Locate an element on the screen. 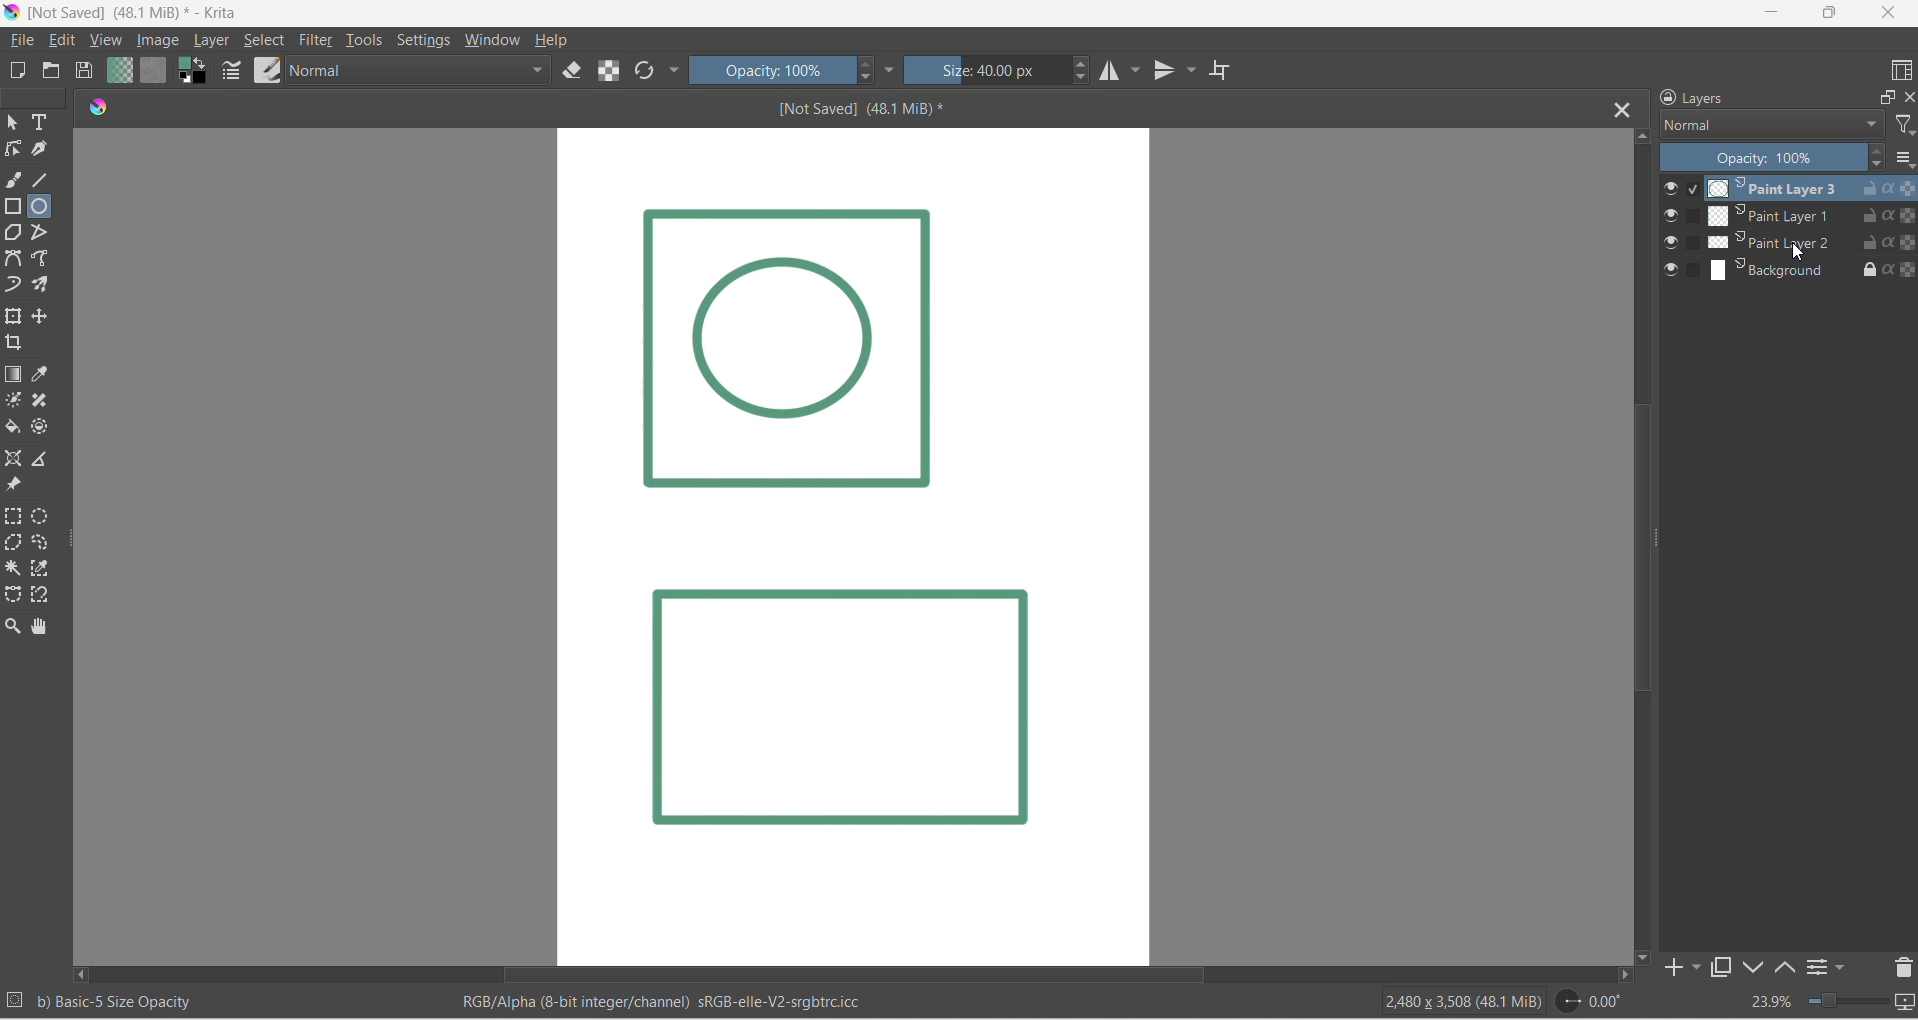 The image size is (1918, 1020). select is located at coordinates (269, 42).